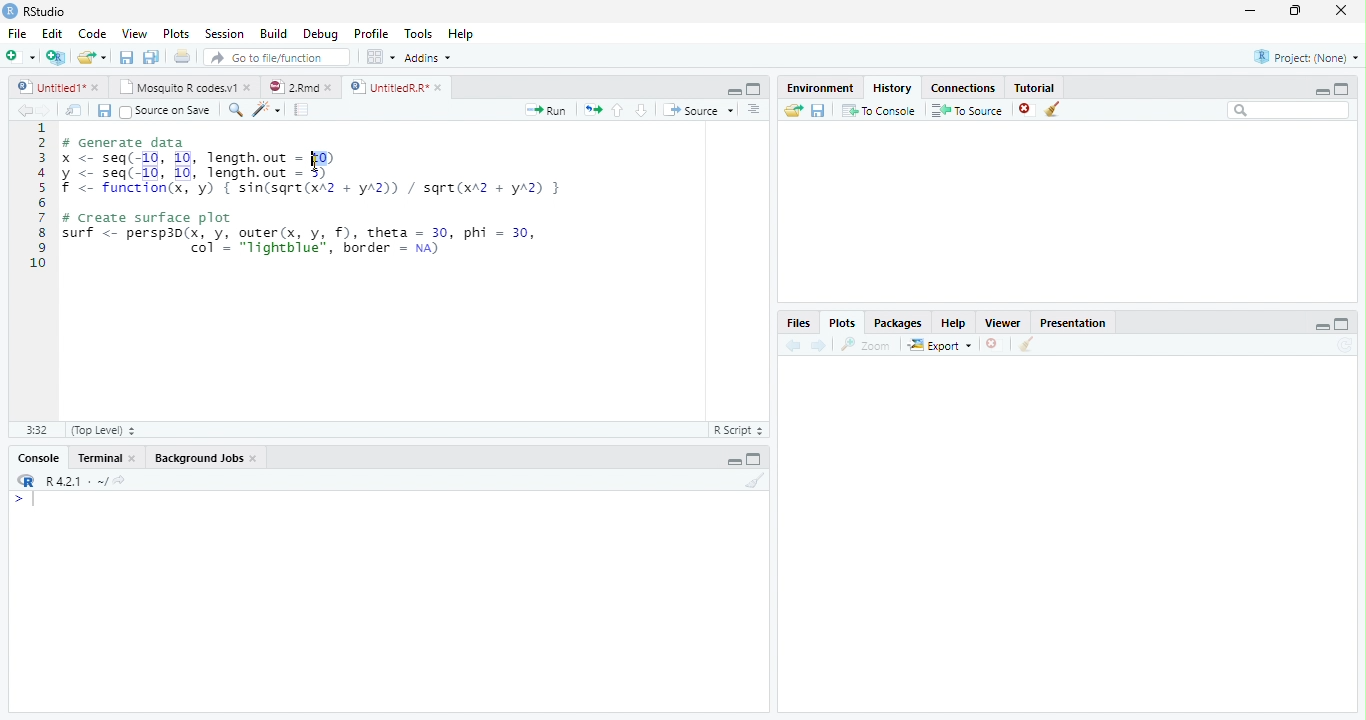  I want to click on Code, so click(91, 33).